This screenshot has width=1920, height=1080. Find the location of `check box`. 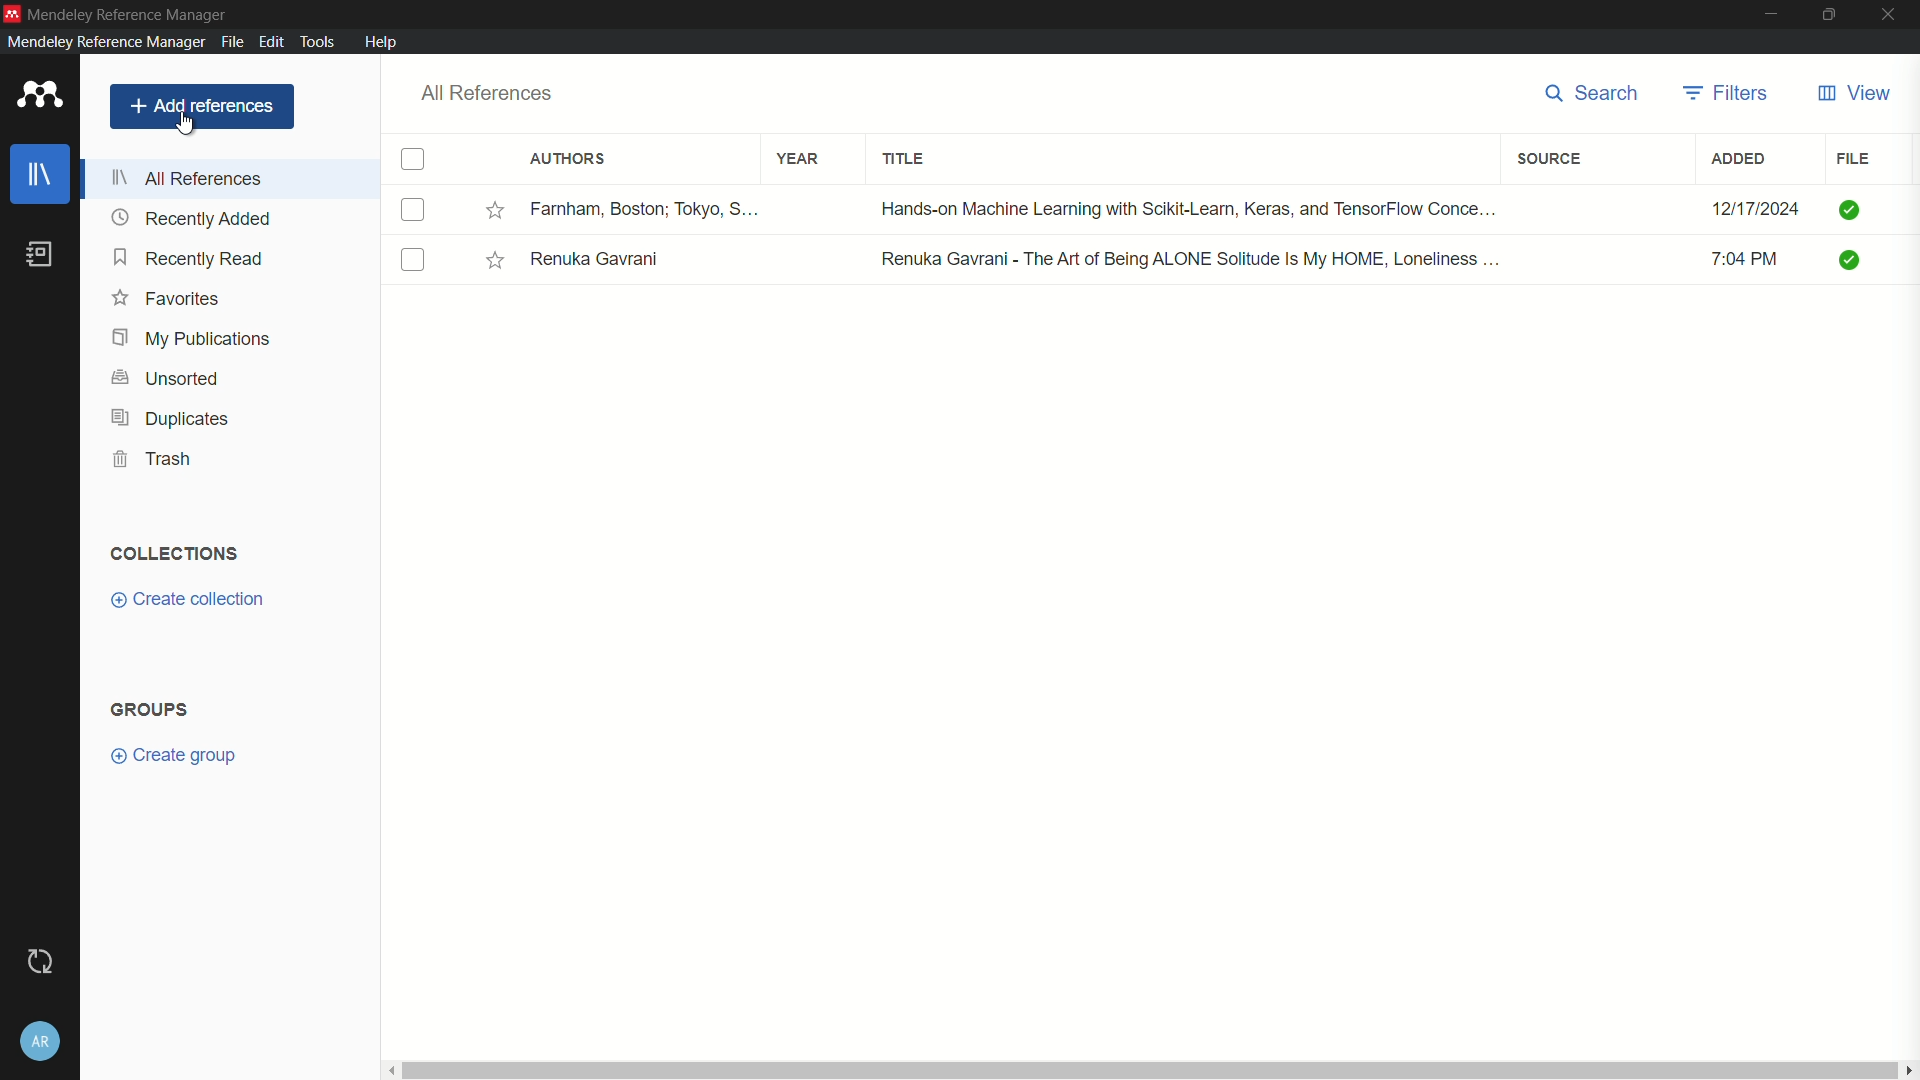

check box is located at coordinates (413, 161).